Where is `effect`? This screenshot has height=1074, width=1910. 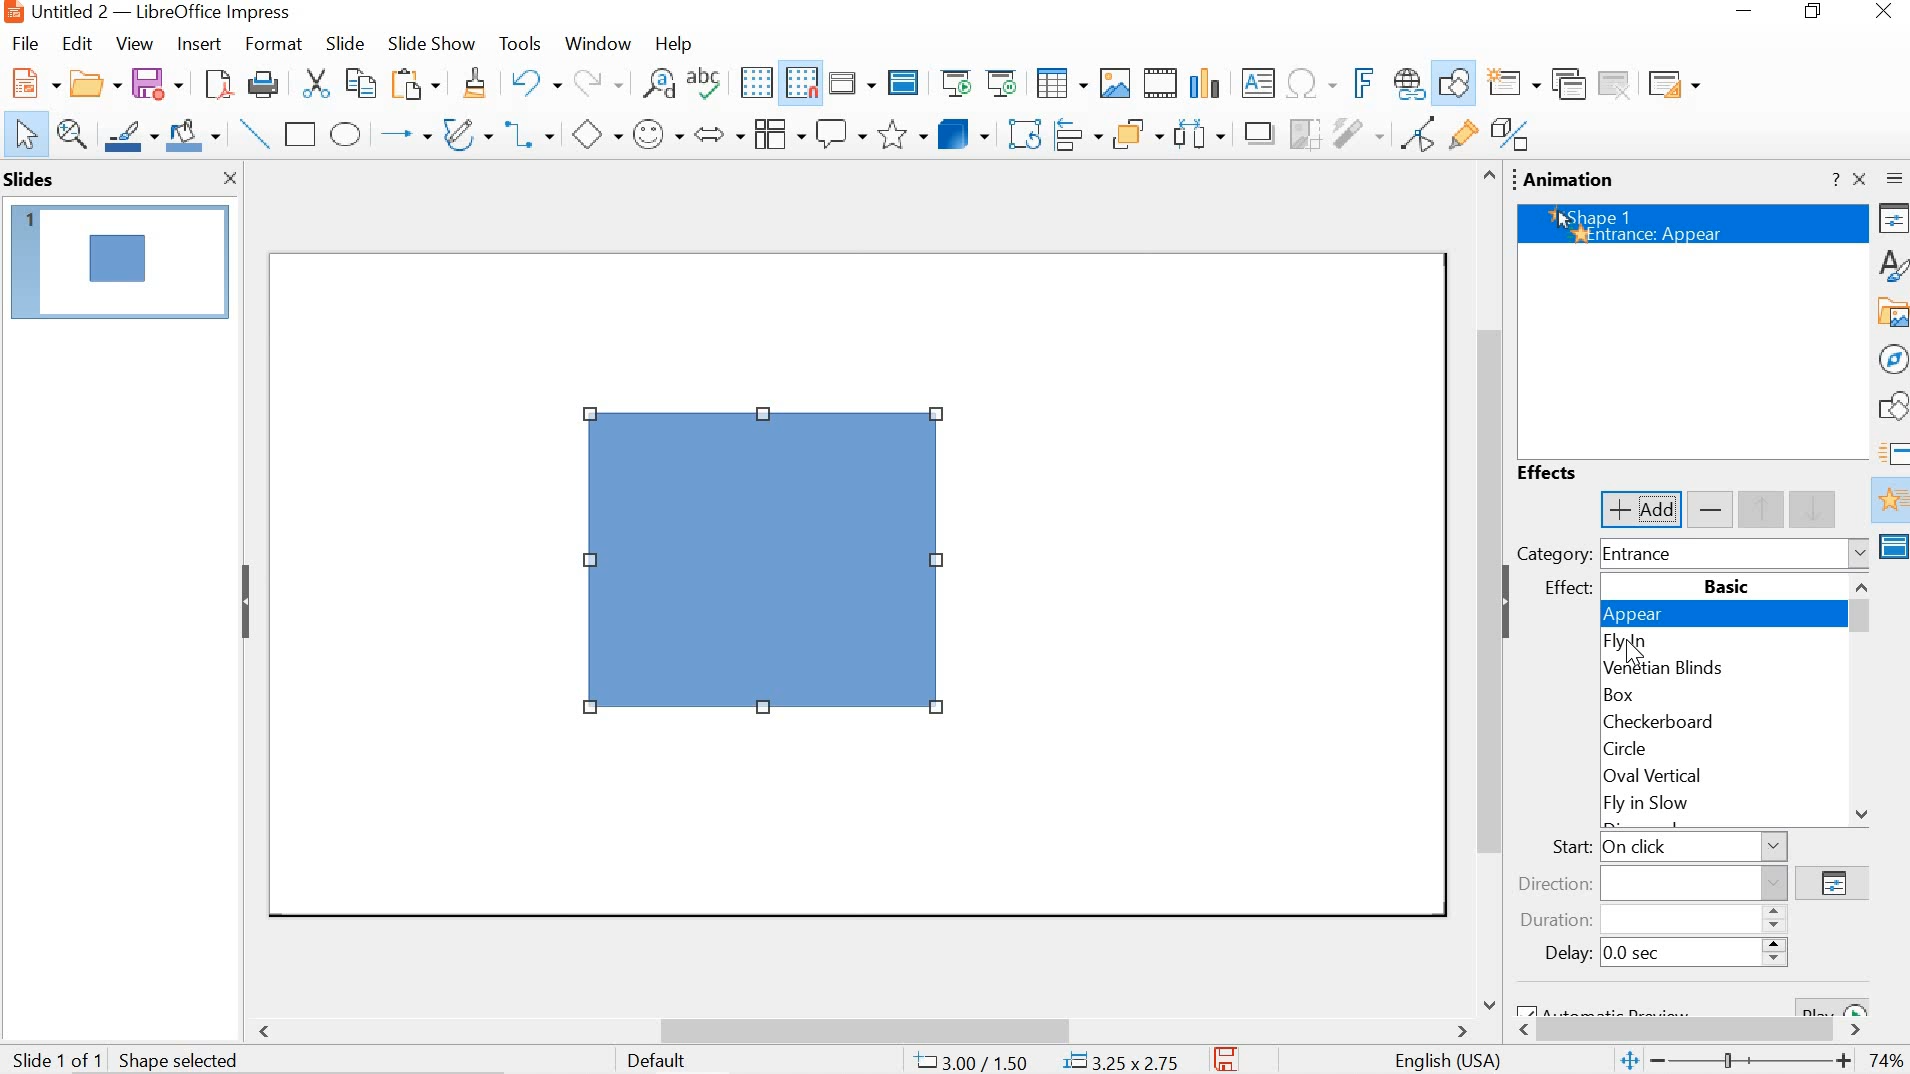
effect is located at coordinates (1564, 591).